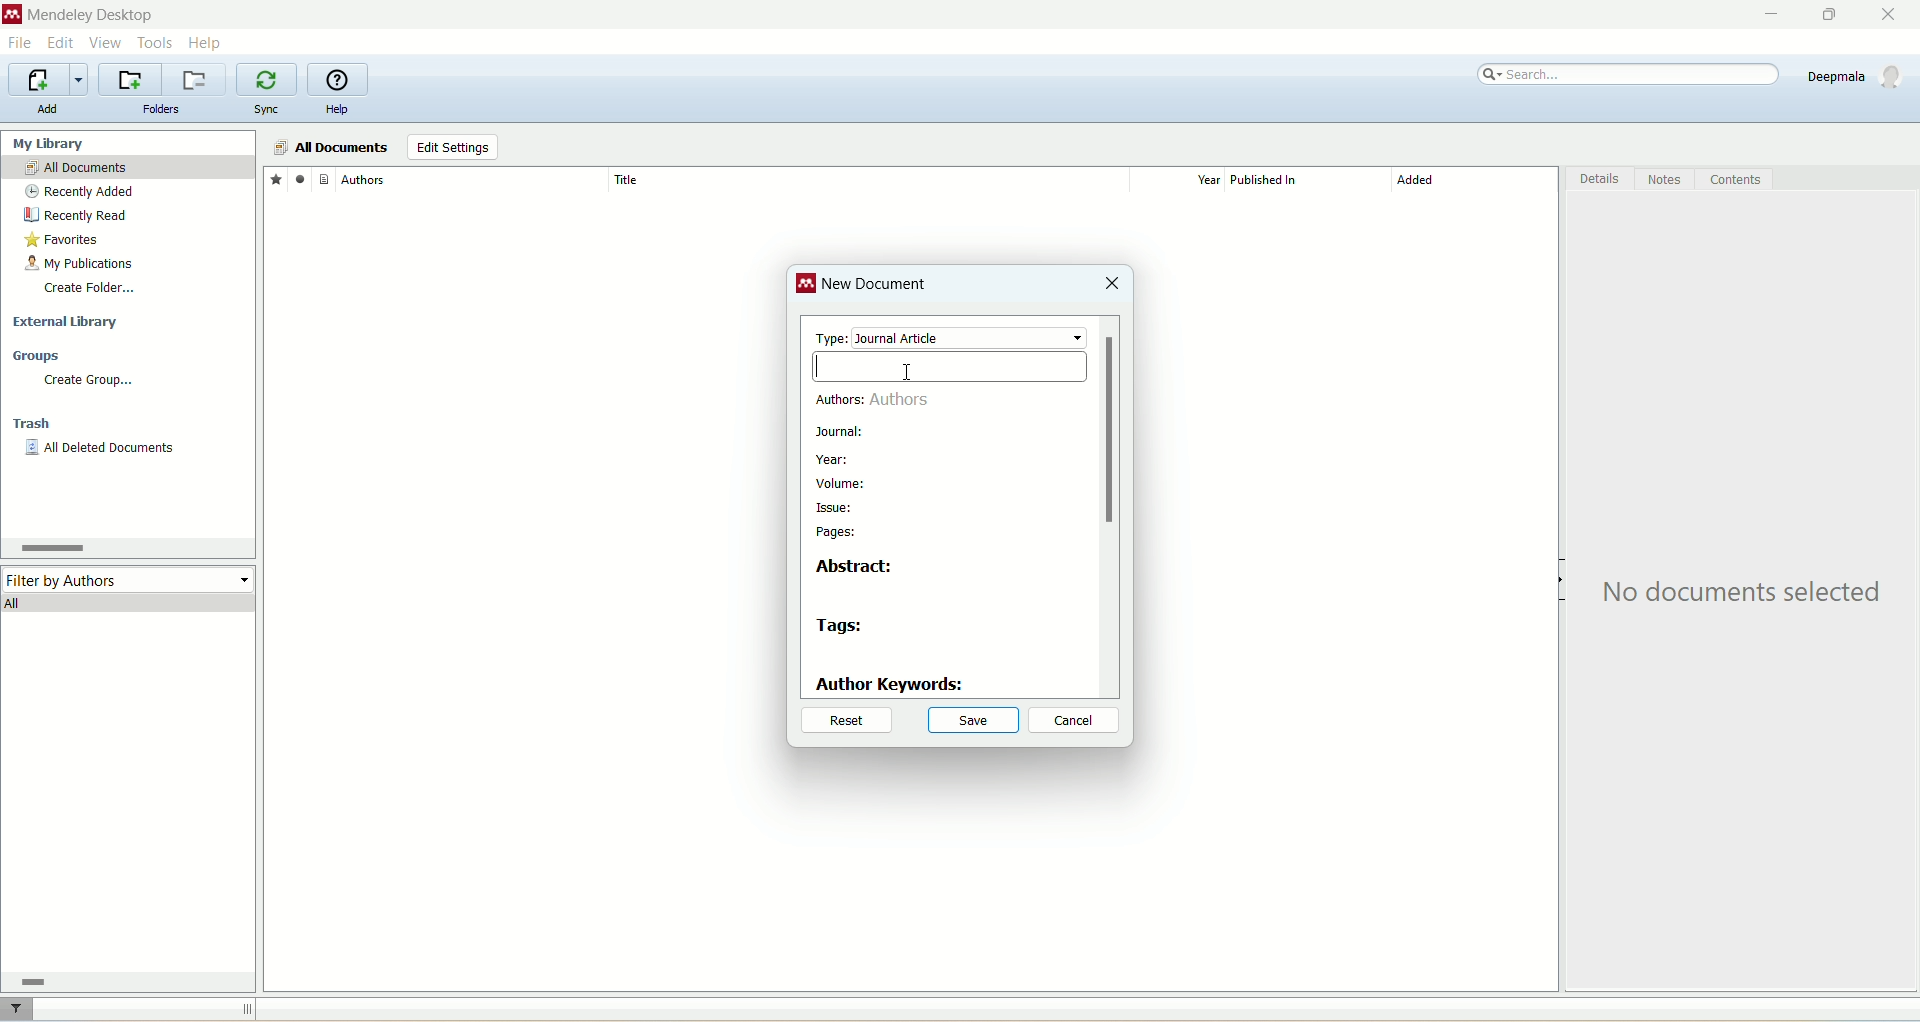 This screenshot has height=1022, width=1920. Describe the element at coordinates (330, 148) in the screenshot. I see `all documents` at that location.